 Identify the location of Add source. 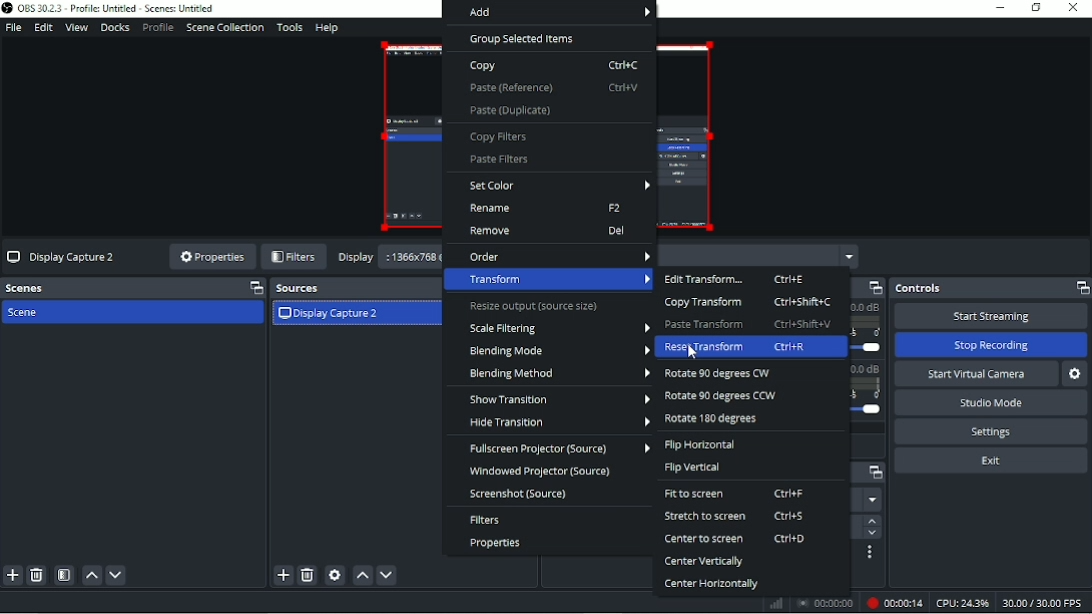
(282, 575).